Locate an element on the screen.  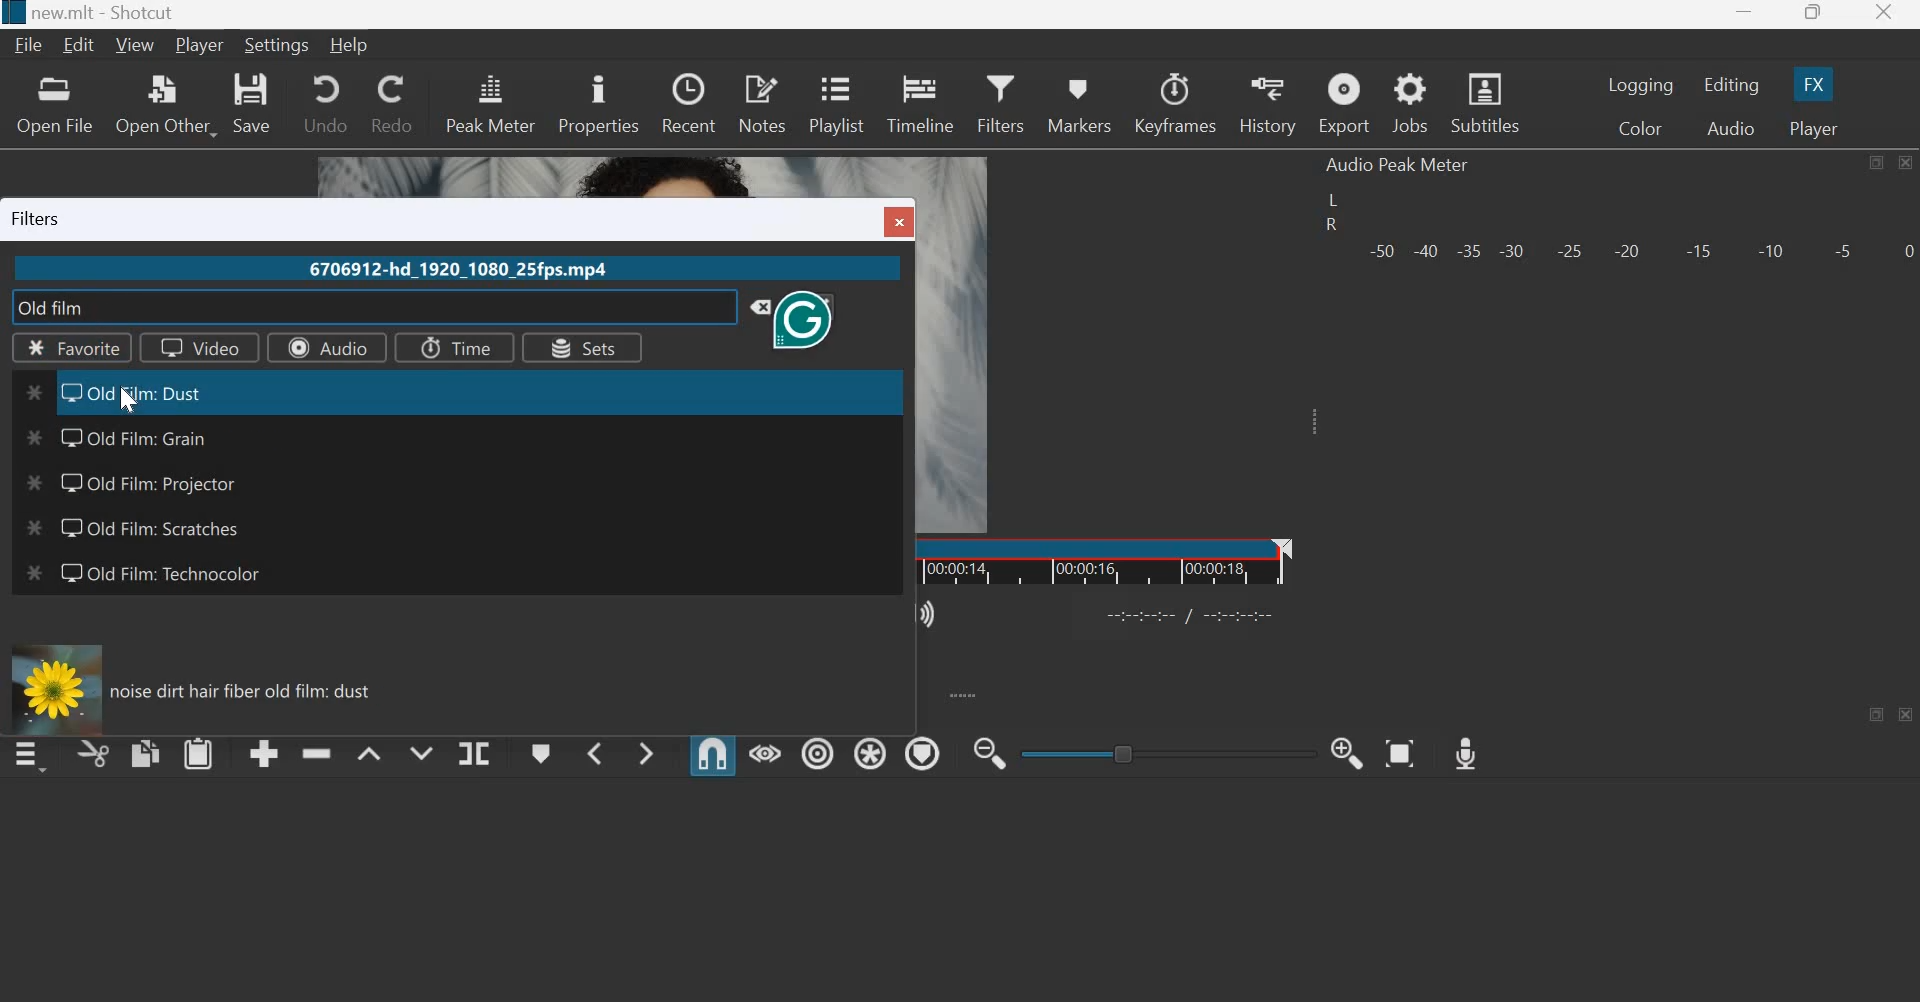
 is located at coordinates (28, 576).